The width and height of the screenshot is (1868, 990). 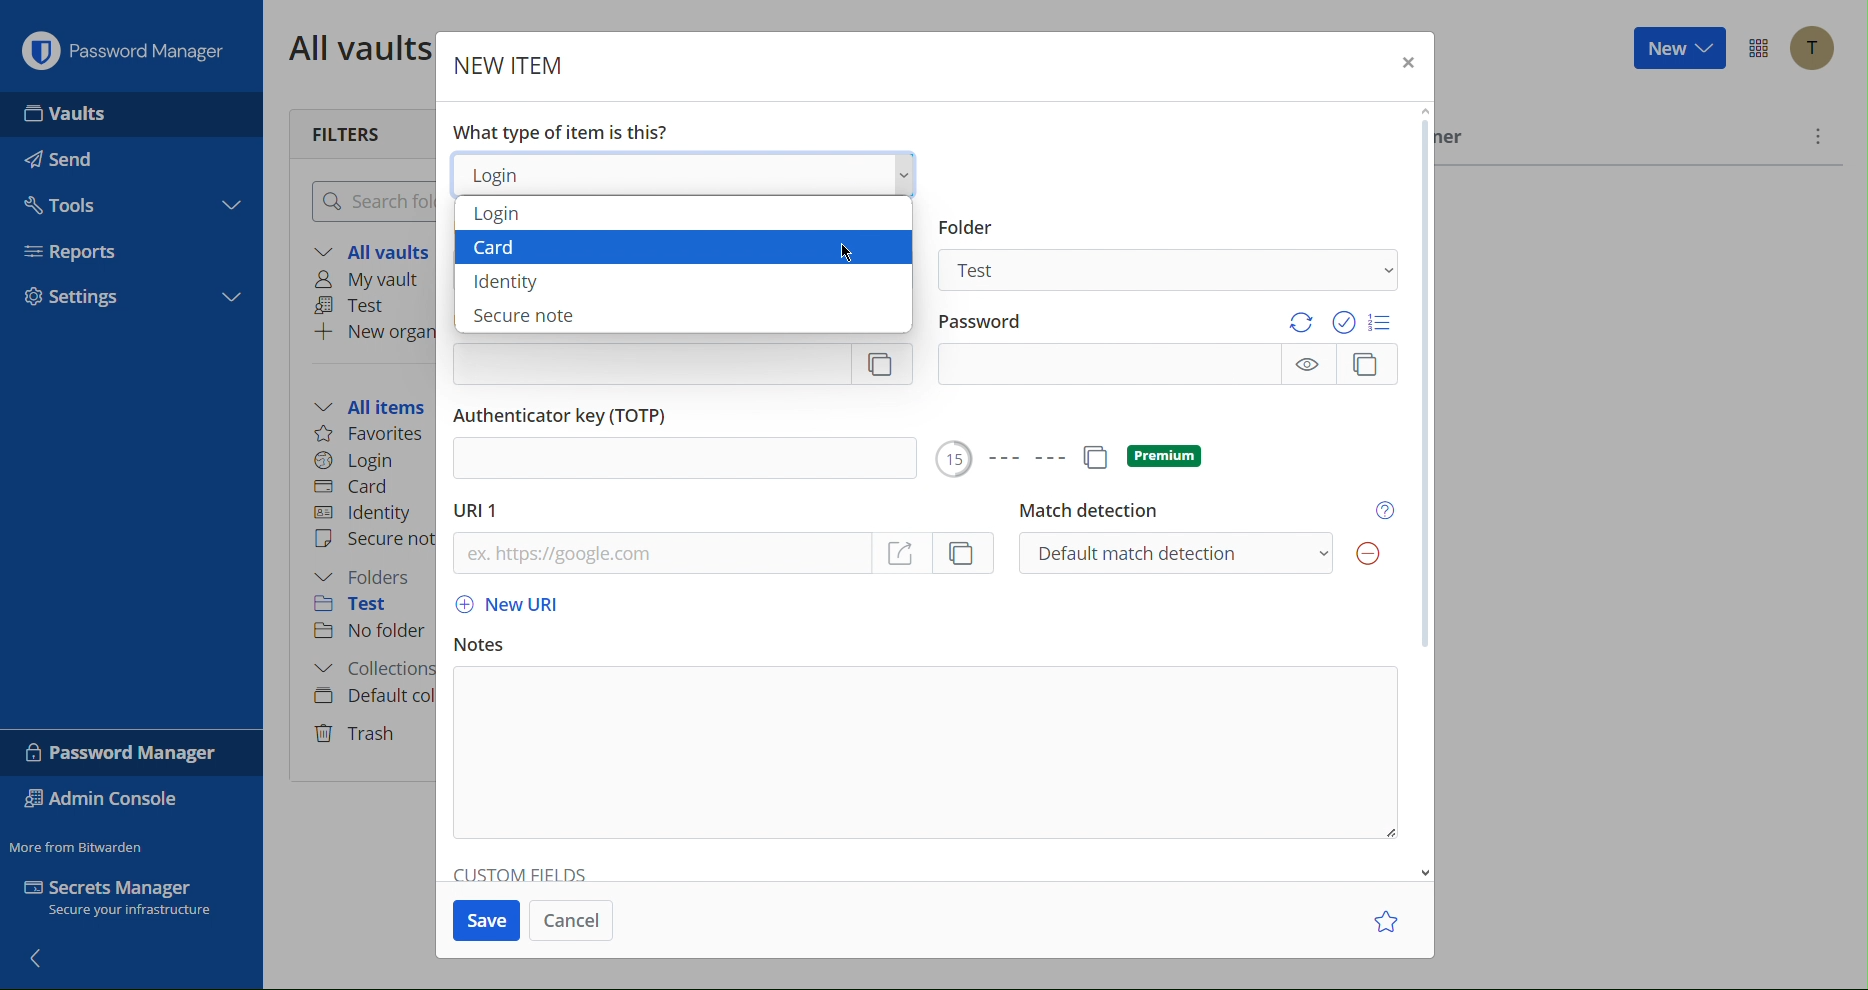 What do you see at coordinates (375, 665) in the screenshot?
I see `Collections` at bounding box center [375, 665].